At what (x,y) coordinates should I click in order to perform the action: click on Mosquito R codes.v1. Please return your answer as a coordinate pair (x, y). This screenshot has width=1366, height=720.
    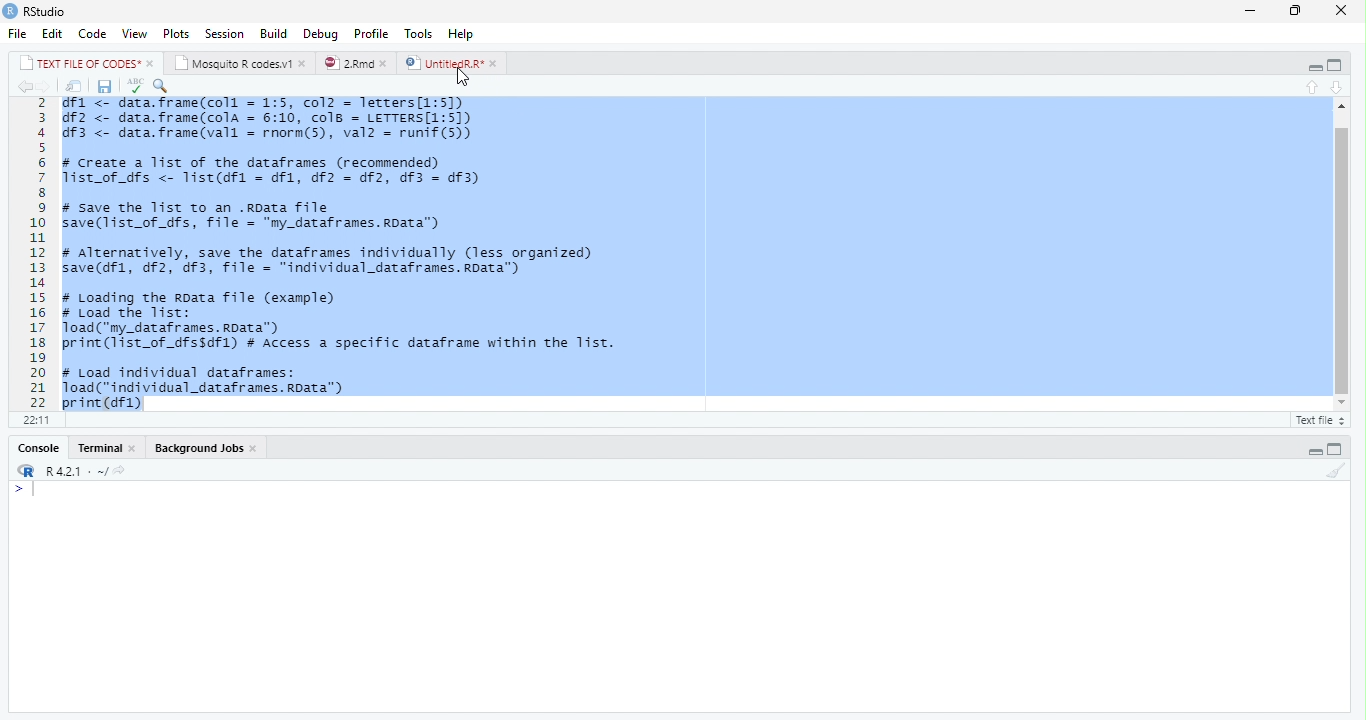
    Looking at the image, I should click on (239, 62).